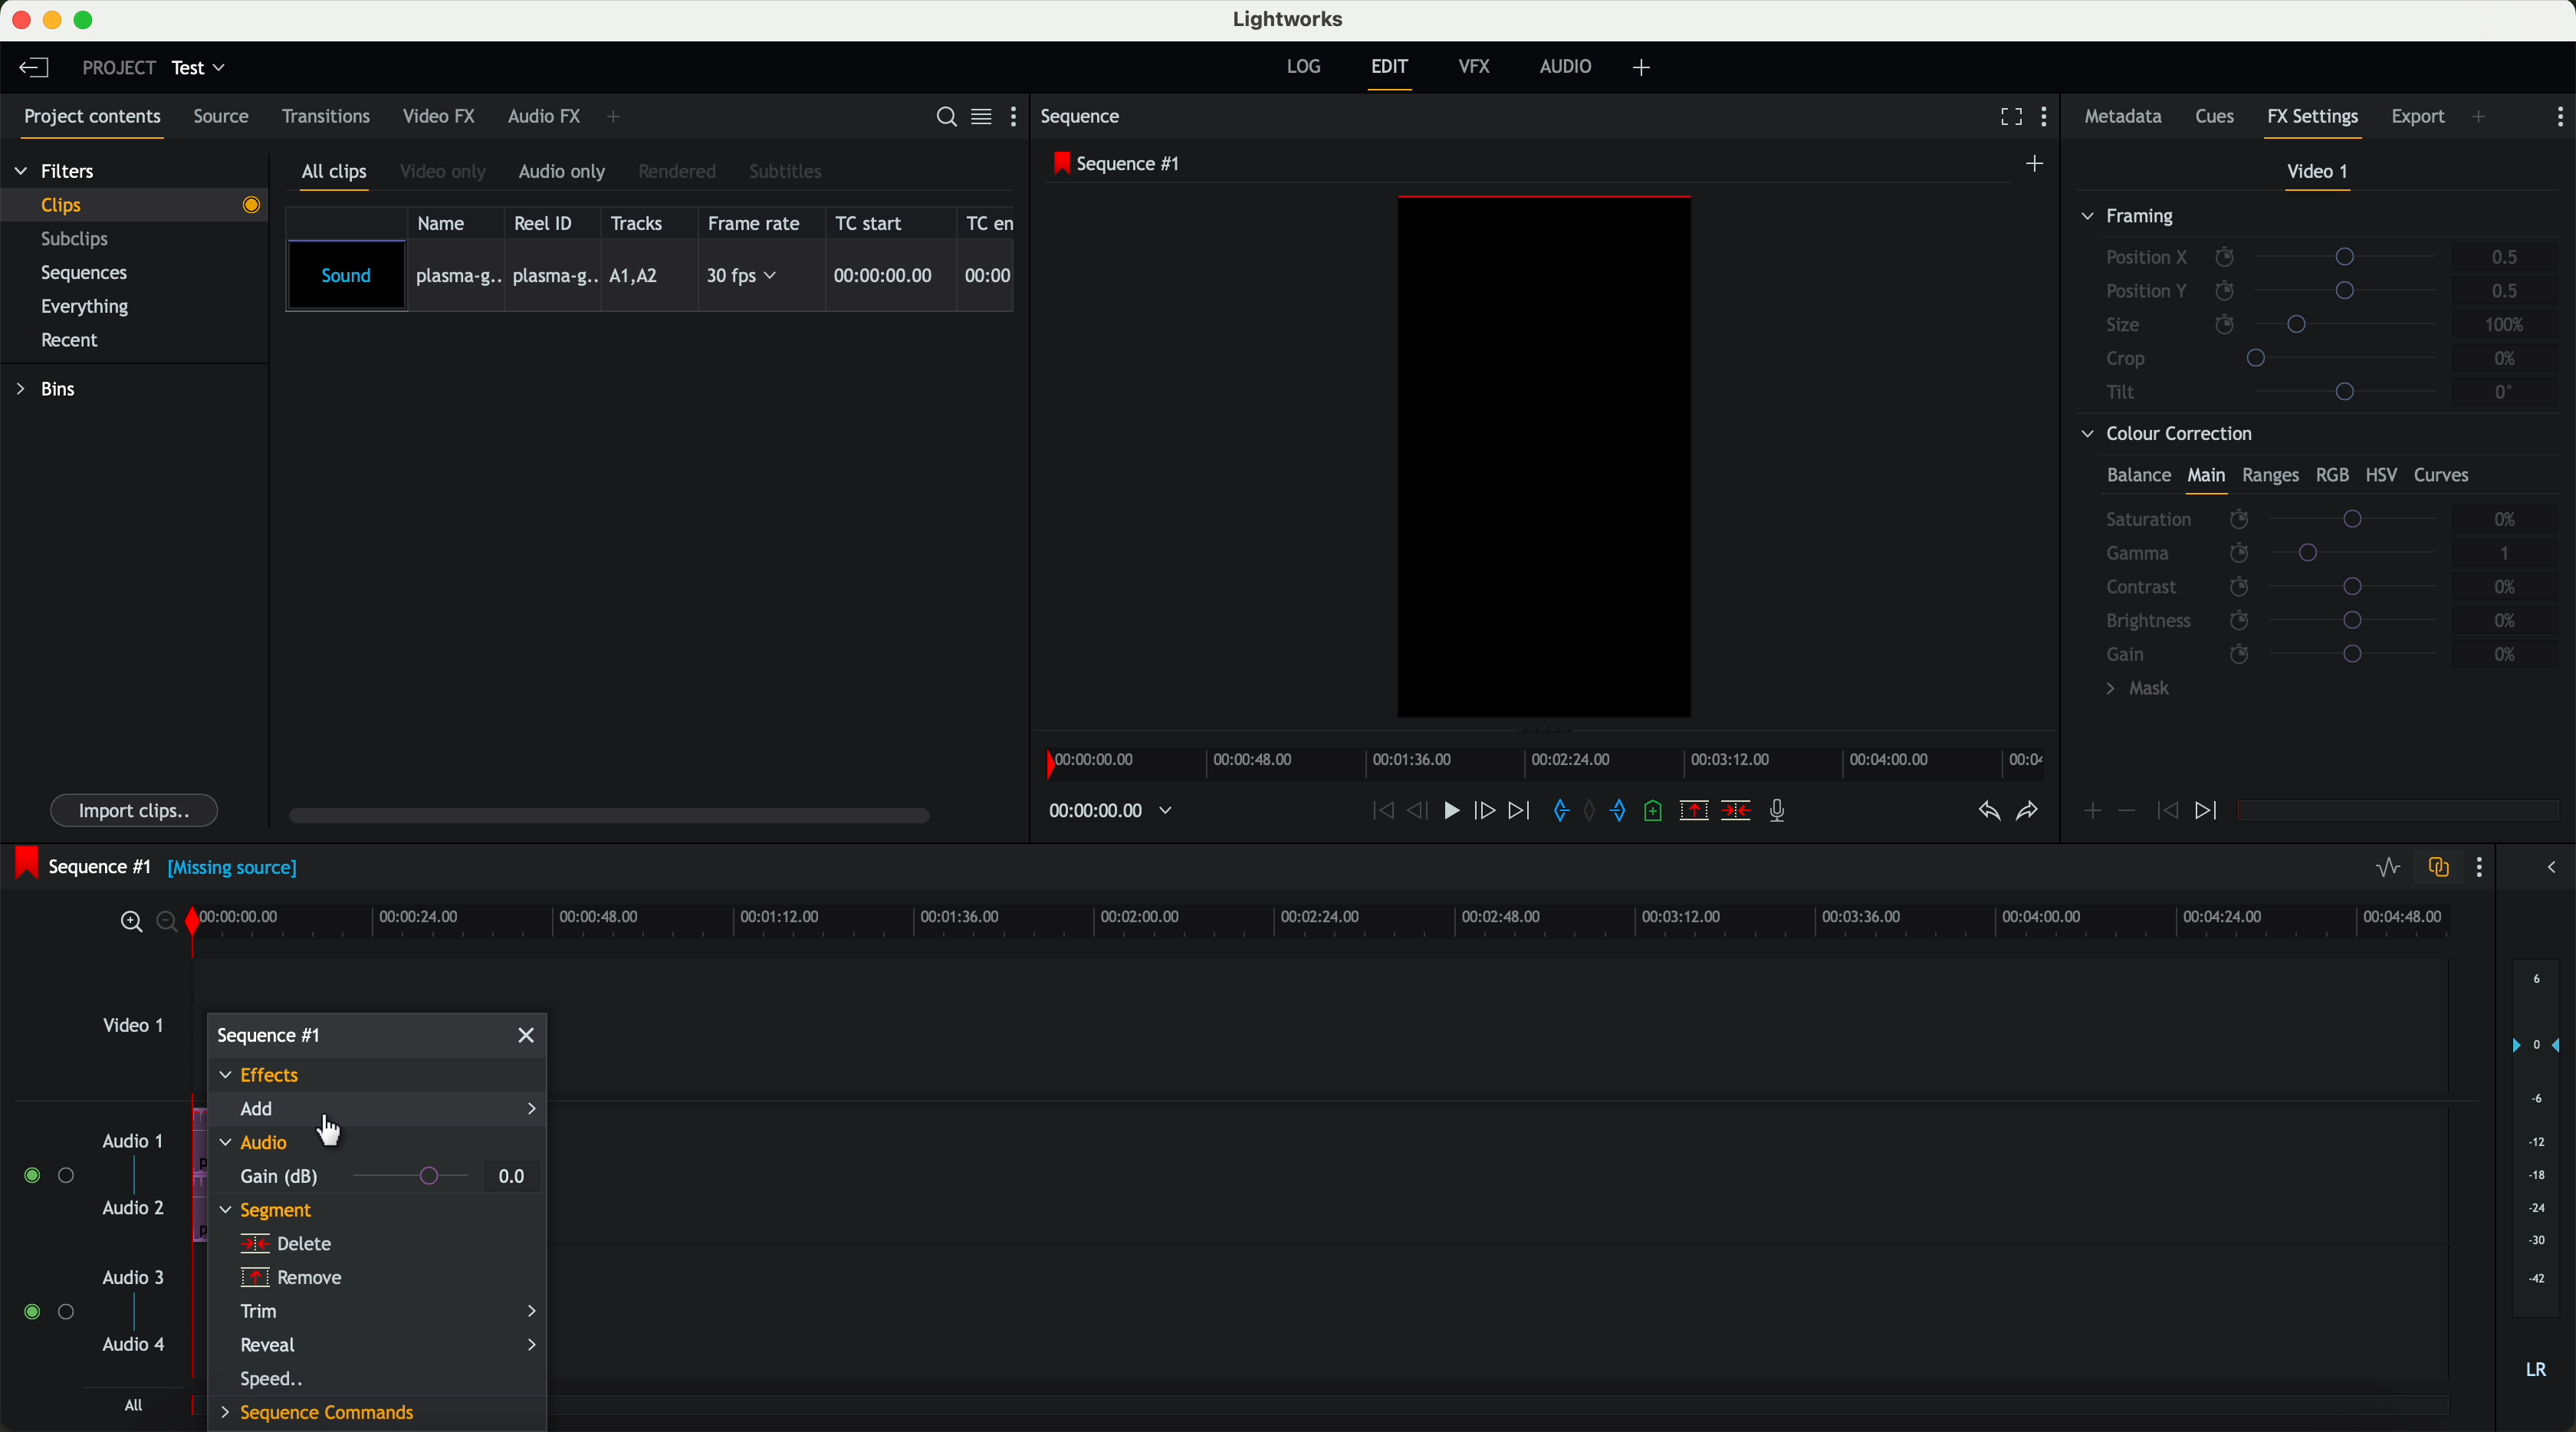 The image size is (2576, 1432). I want to click on subclips, so click(80, 241).